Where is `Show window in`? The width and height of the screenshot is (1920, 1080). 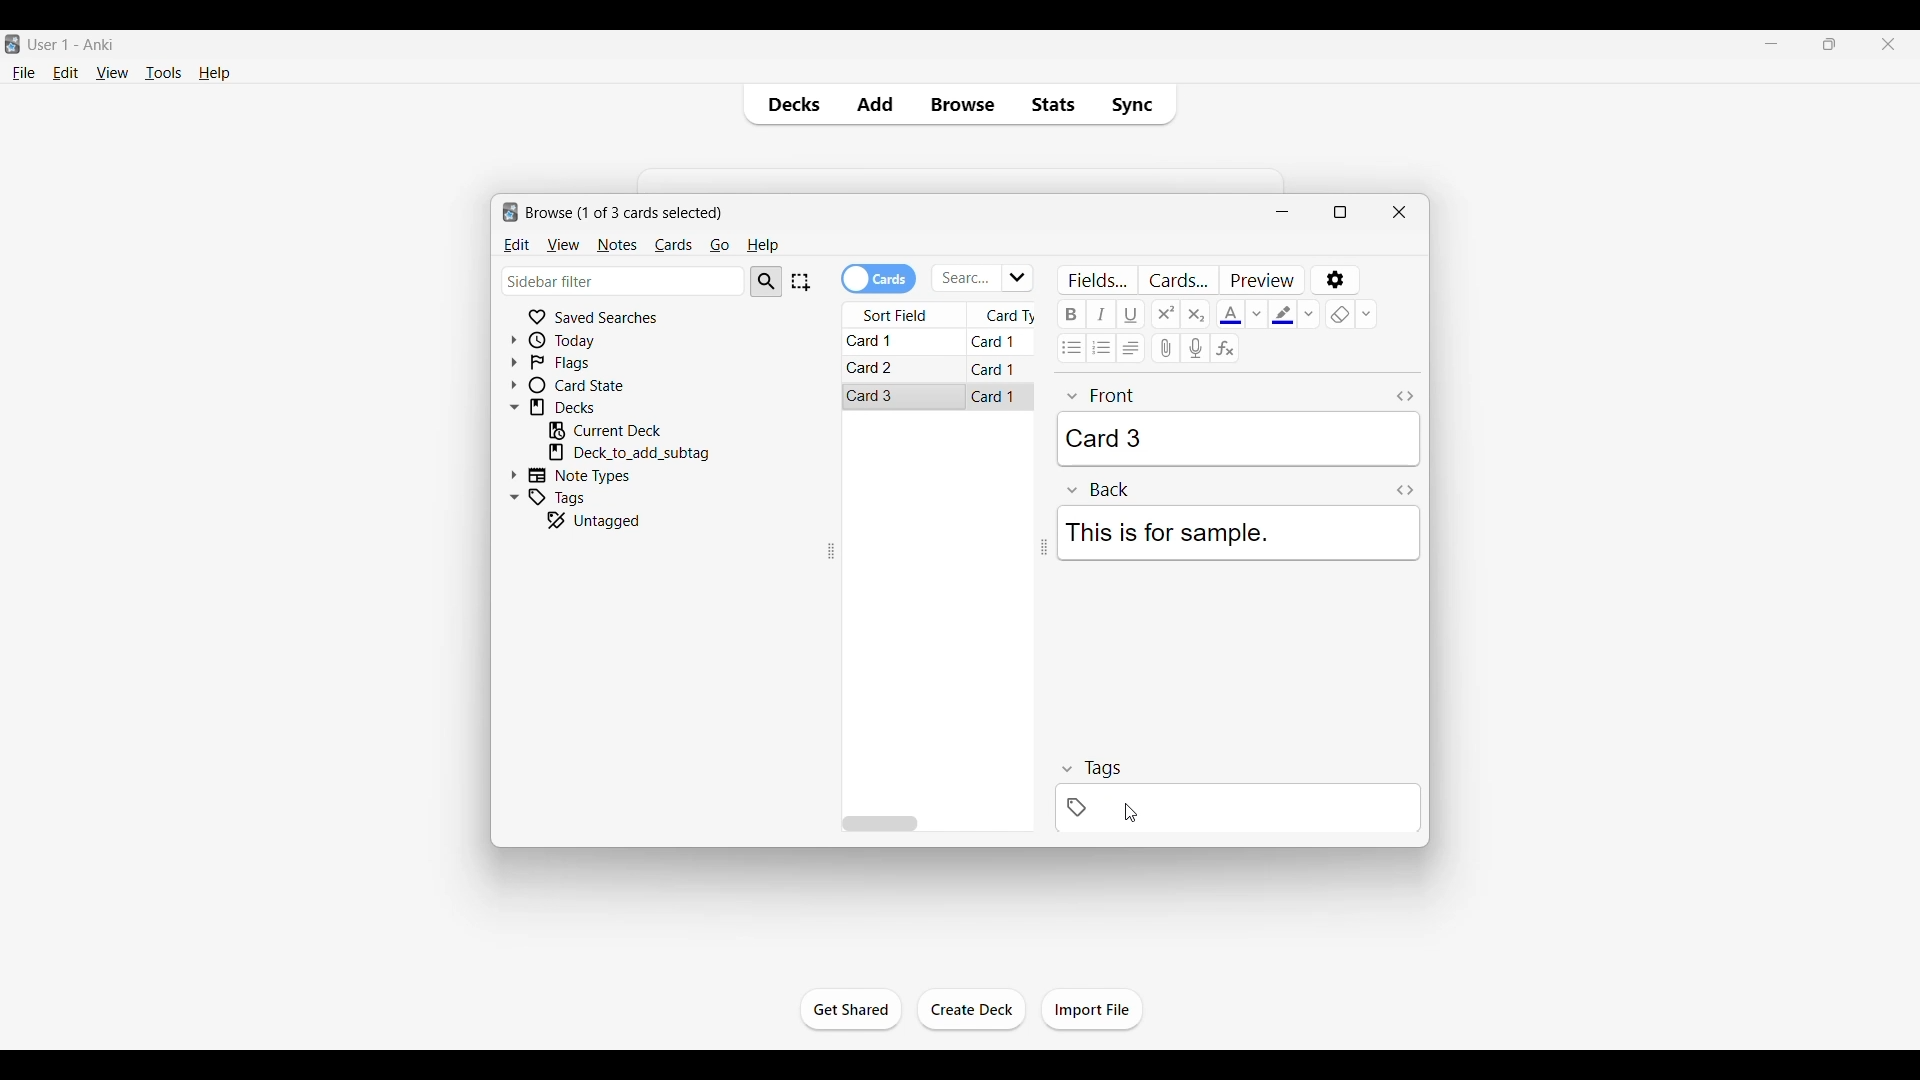 Show window in is located at coordinates (1341, 212).